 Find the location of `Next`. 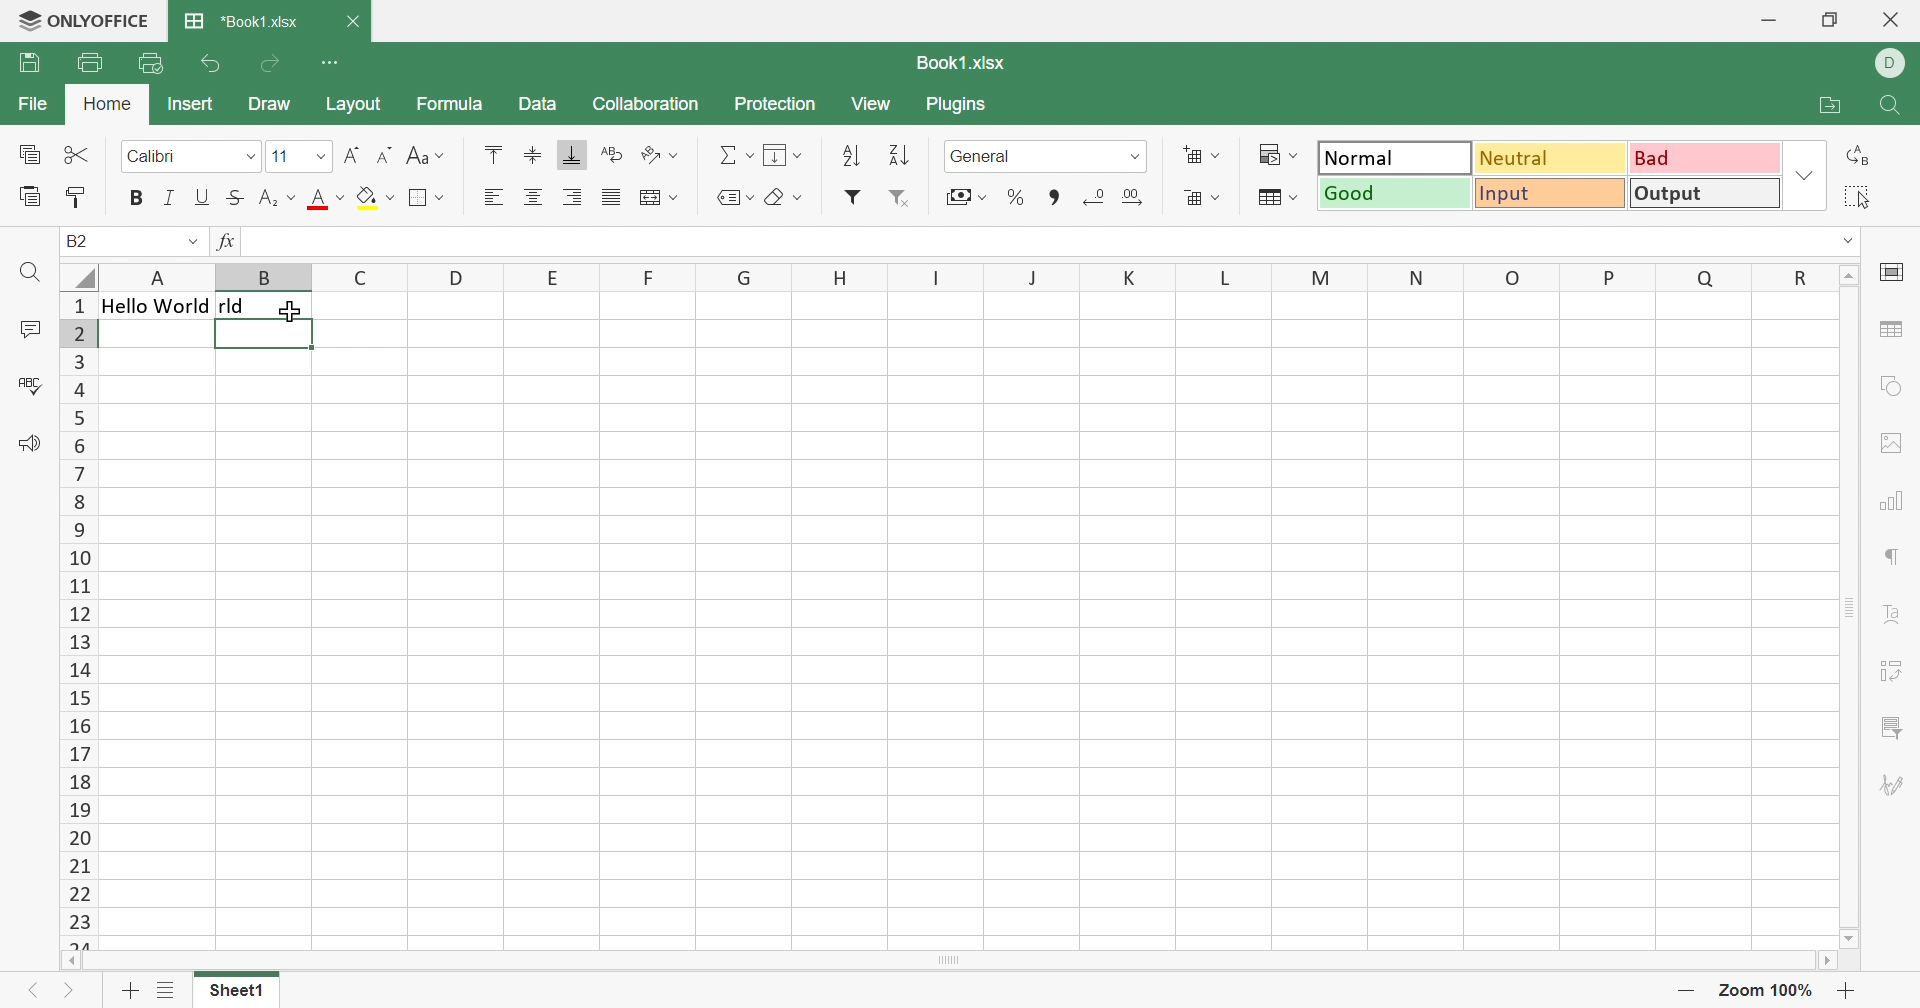

Next is located at coordinates (71, 991).